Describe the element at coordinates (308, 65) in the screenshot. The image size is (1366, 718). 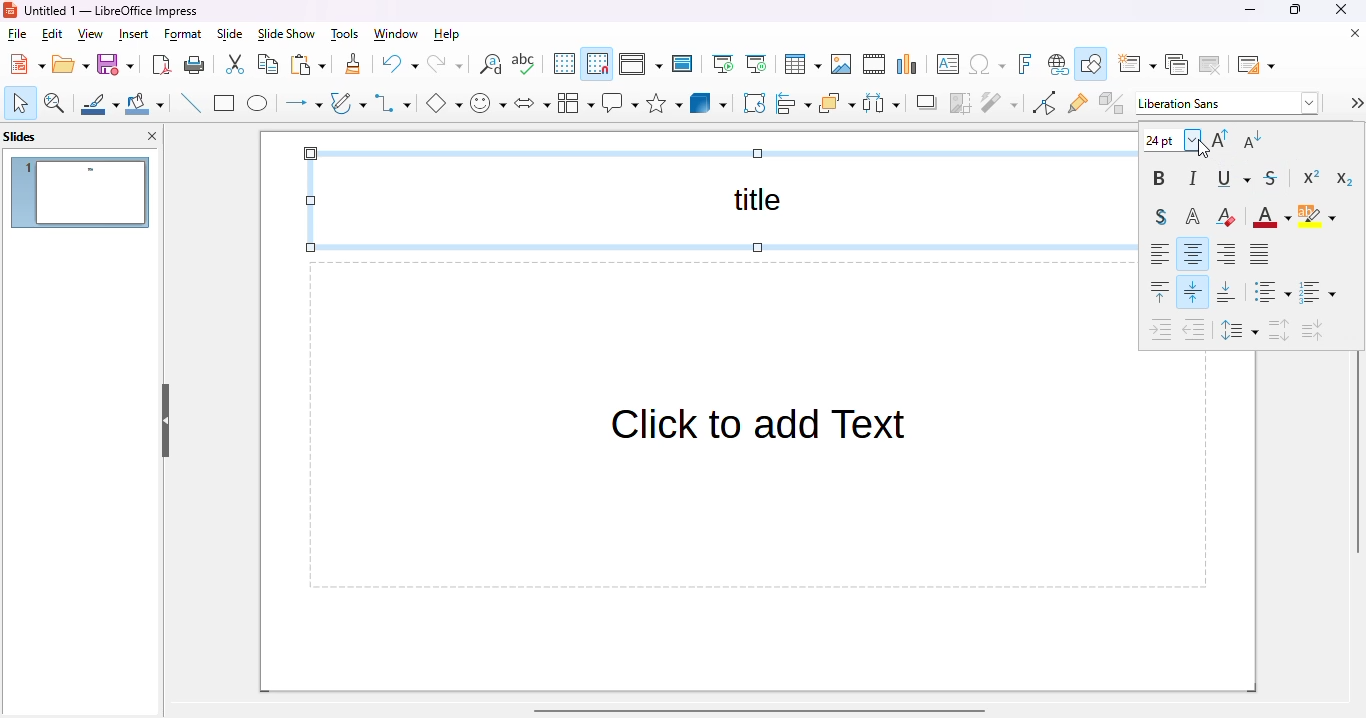
I see `paste` at that location.